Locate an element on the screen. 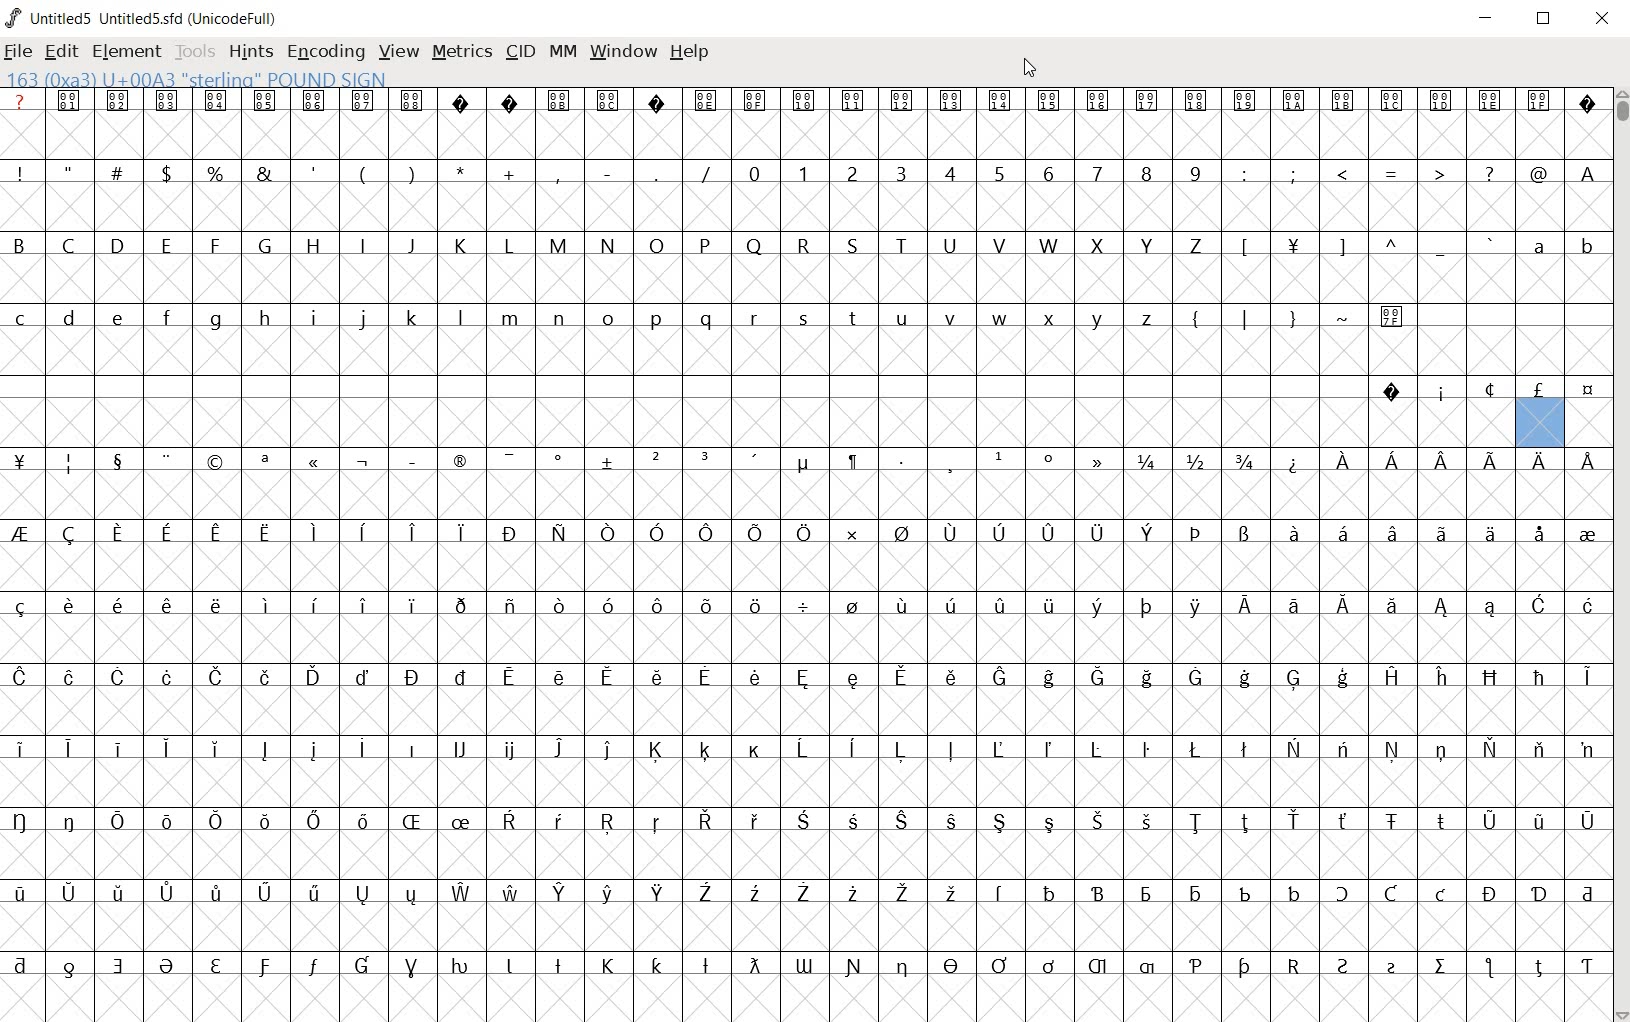  k is located at coordinates (411, 317).